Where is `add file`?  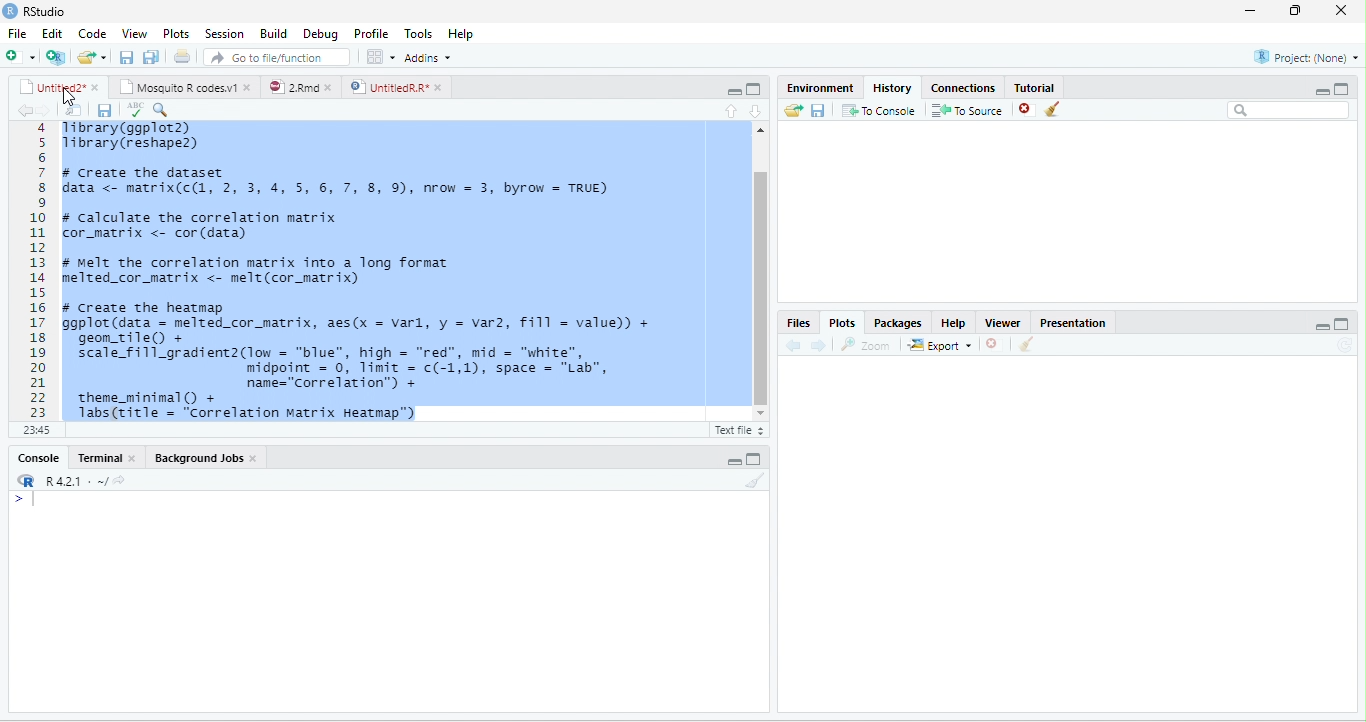 add file is located at coordinates (33, 57).